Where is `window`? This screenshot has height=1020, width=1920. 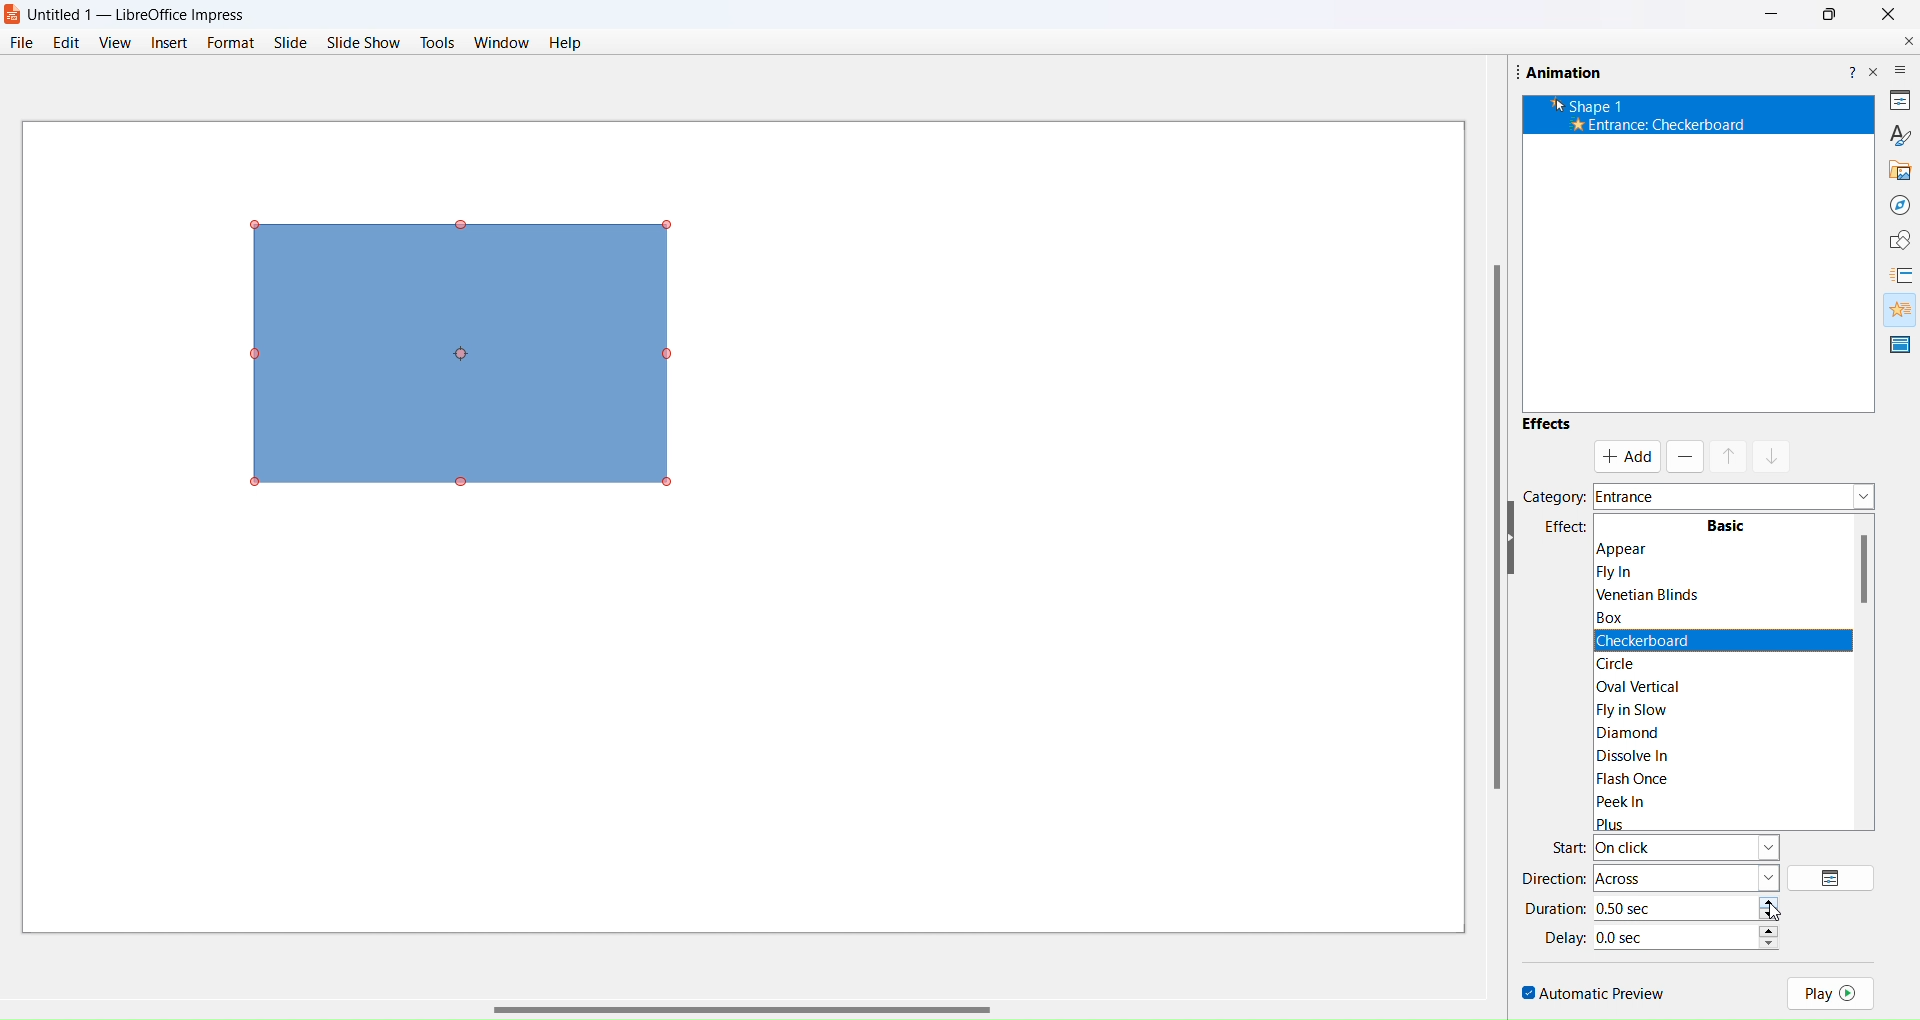
window is located at coordinates (503, 44).